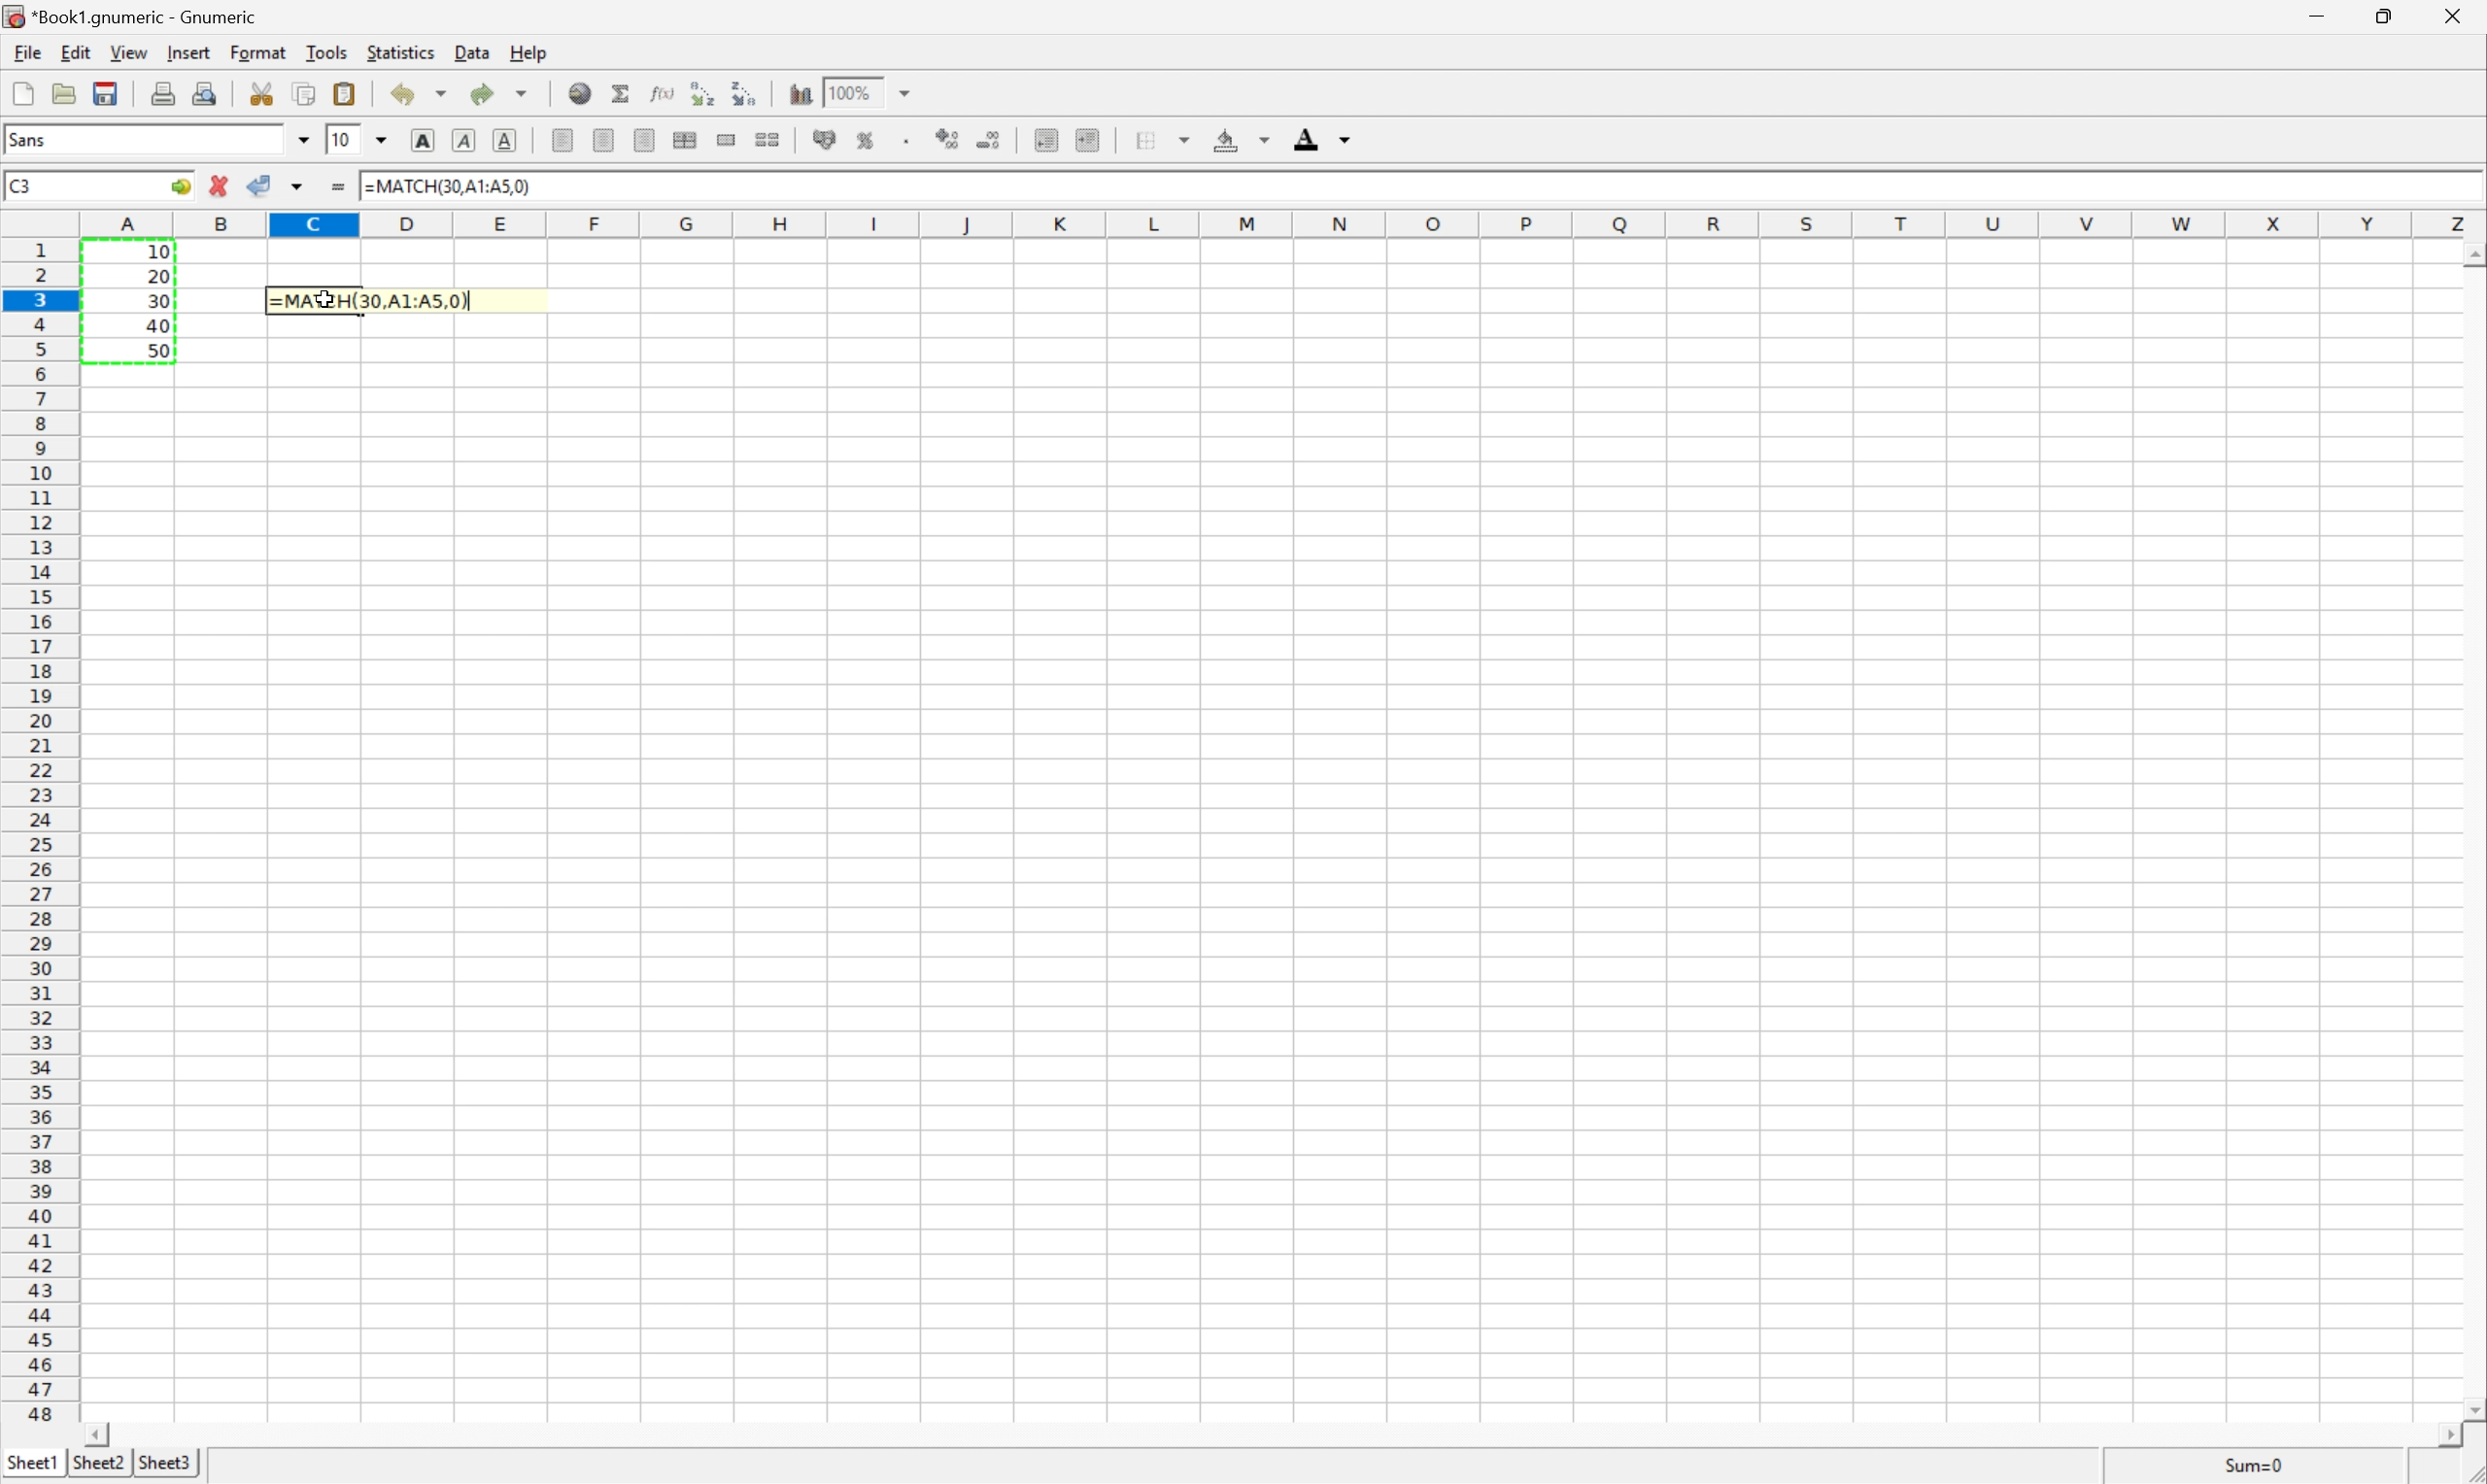 Image resolution: width=2487 pixels, height=1484 pixels. What do you see at coordinates (1281, 223) in the screenshot?
I see `Column names` at bounding box center [1281, 223].